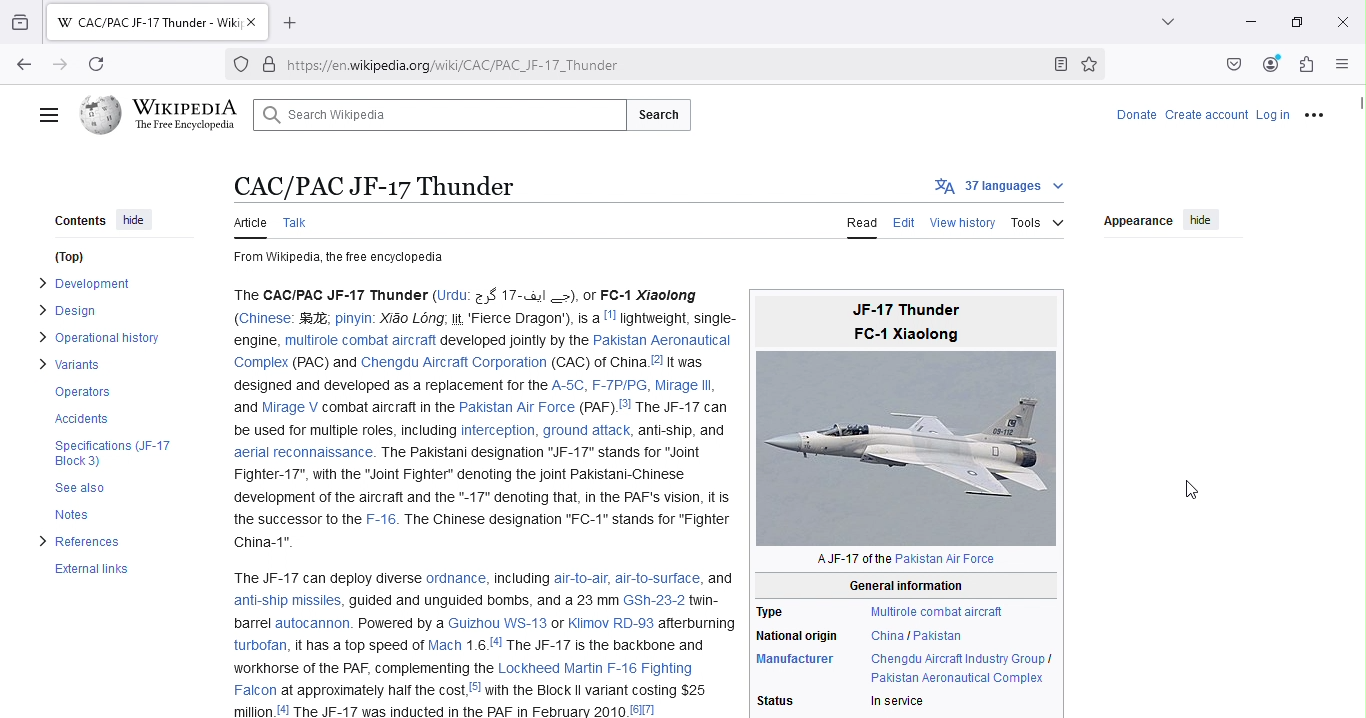  Describe the element at coordinates (65, 310) in the screenshot. I see `> Design` at that location.